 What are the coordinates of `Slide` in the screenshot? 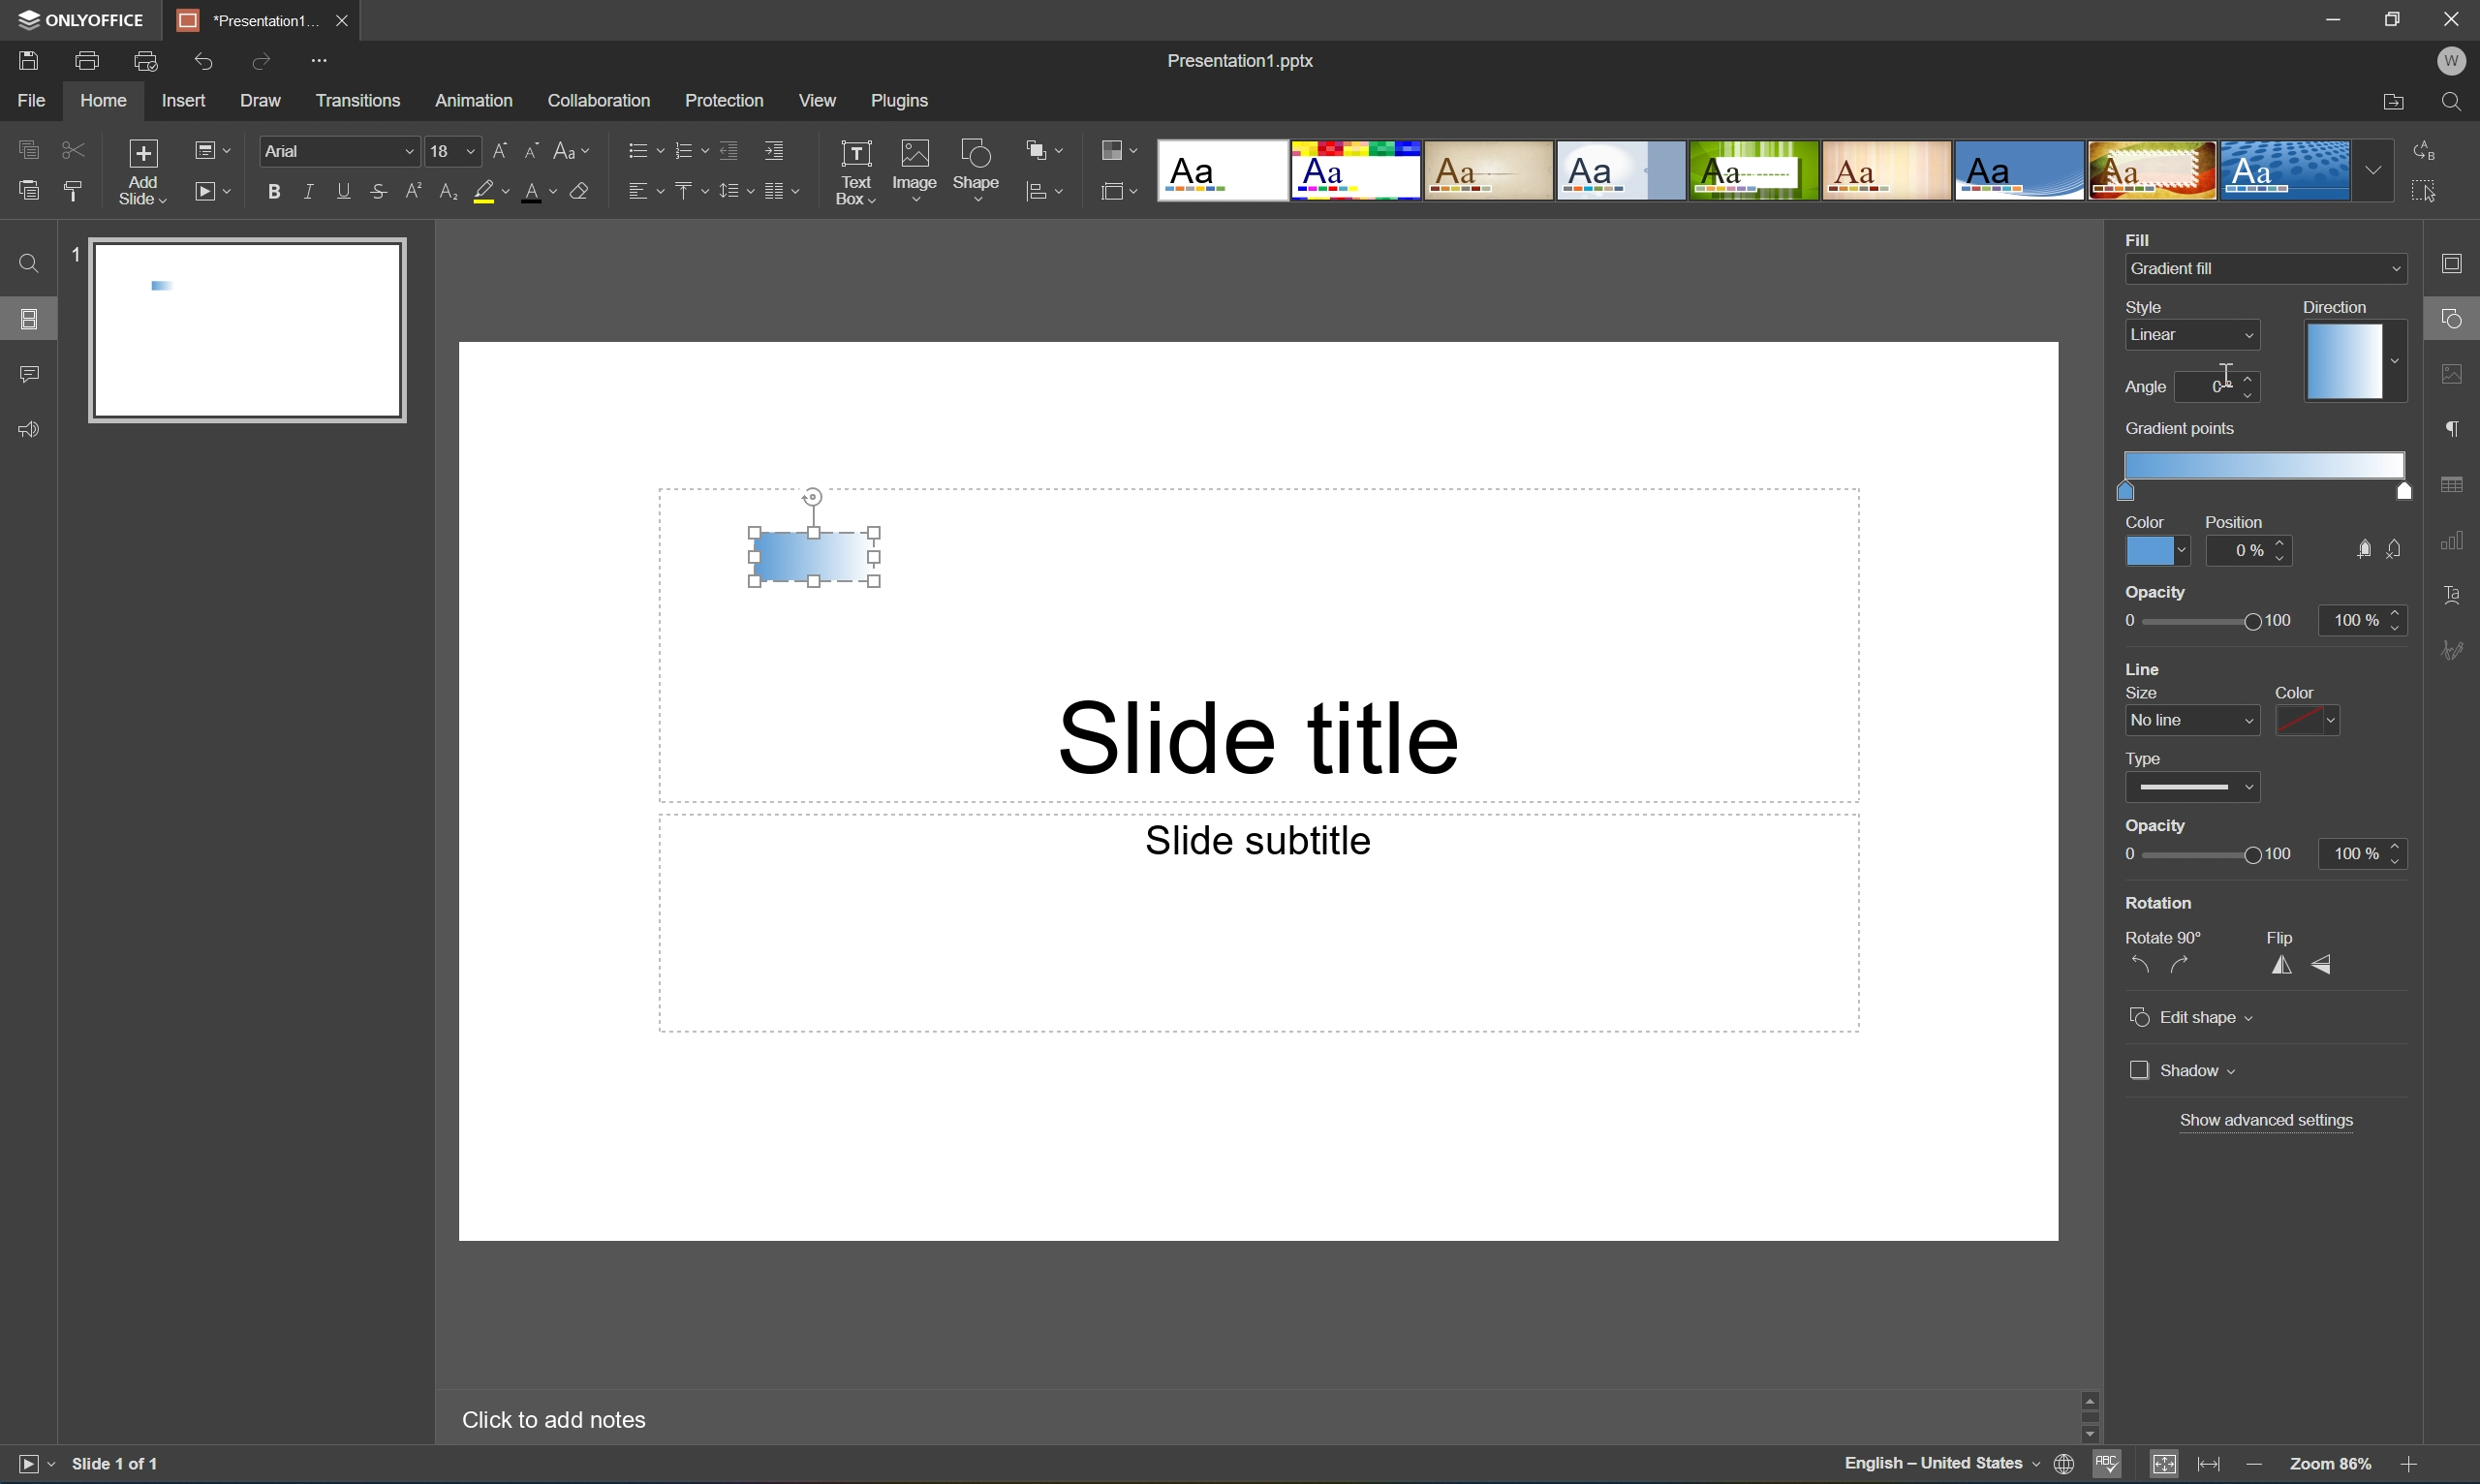 It's located at (251, 332).